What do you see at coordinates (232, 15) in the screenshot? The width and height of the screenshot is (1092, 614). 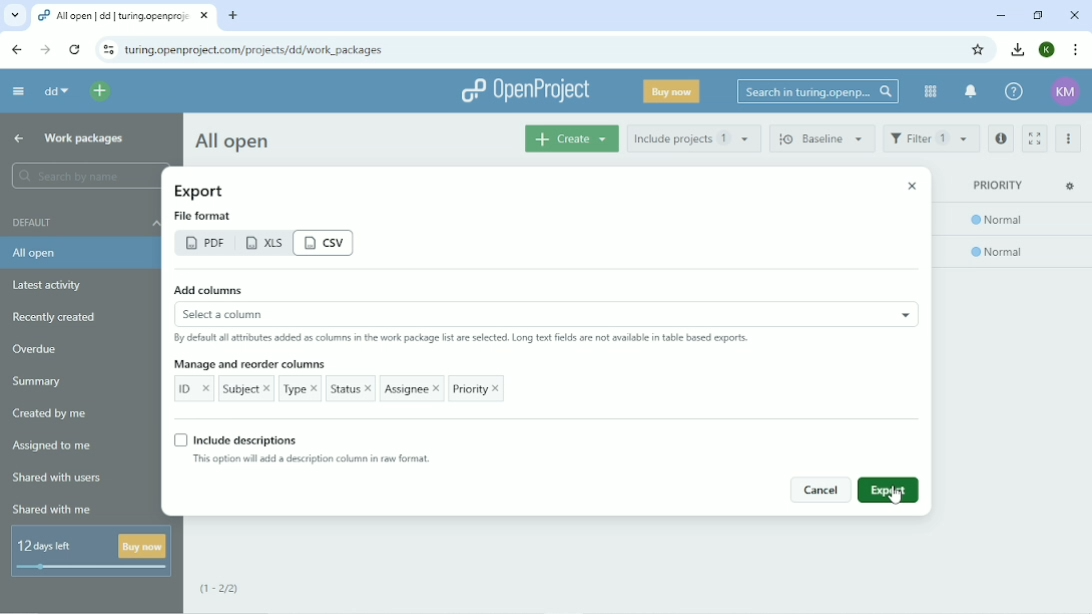 I see `New tab` at bounding box center [232, 15].